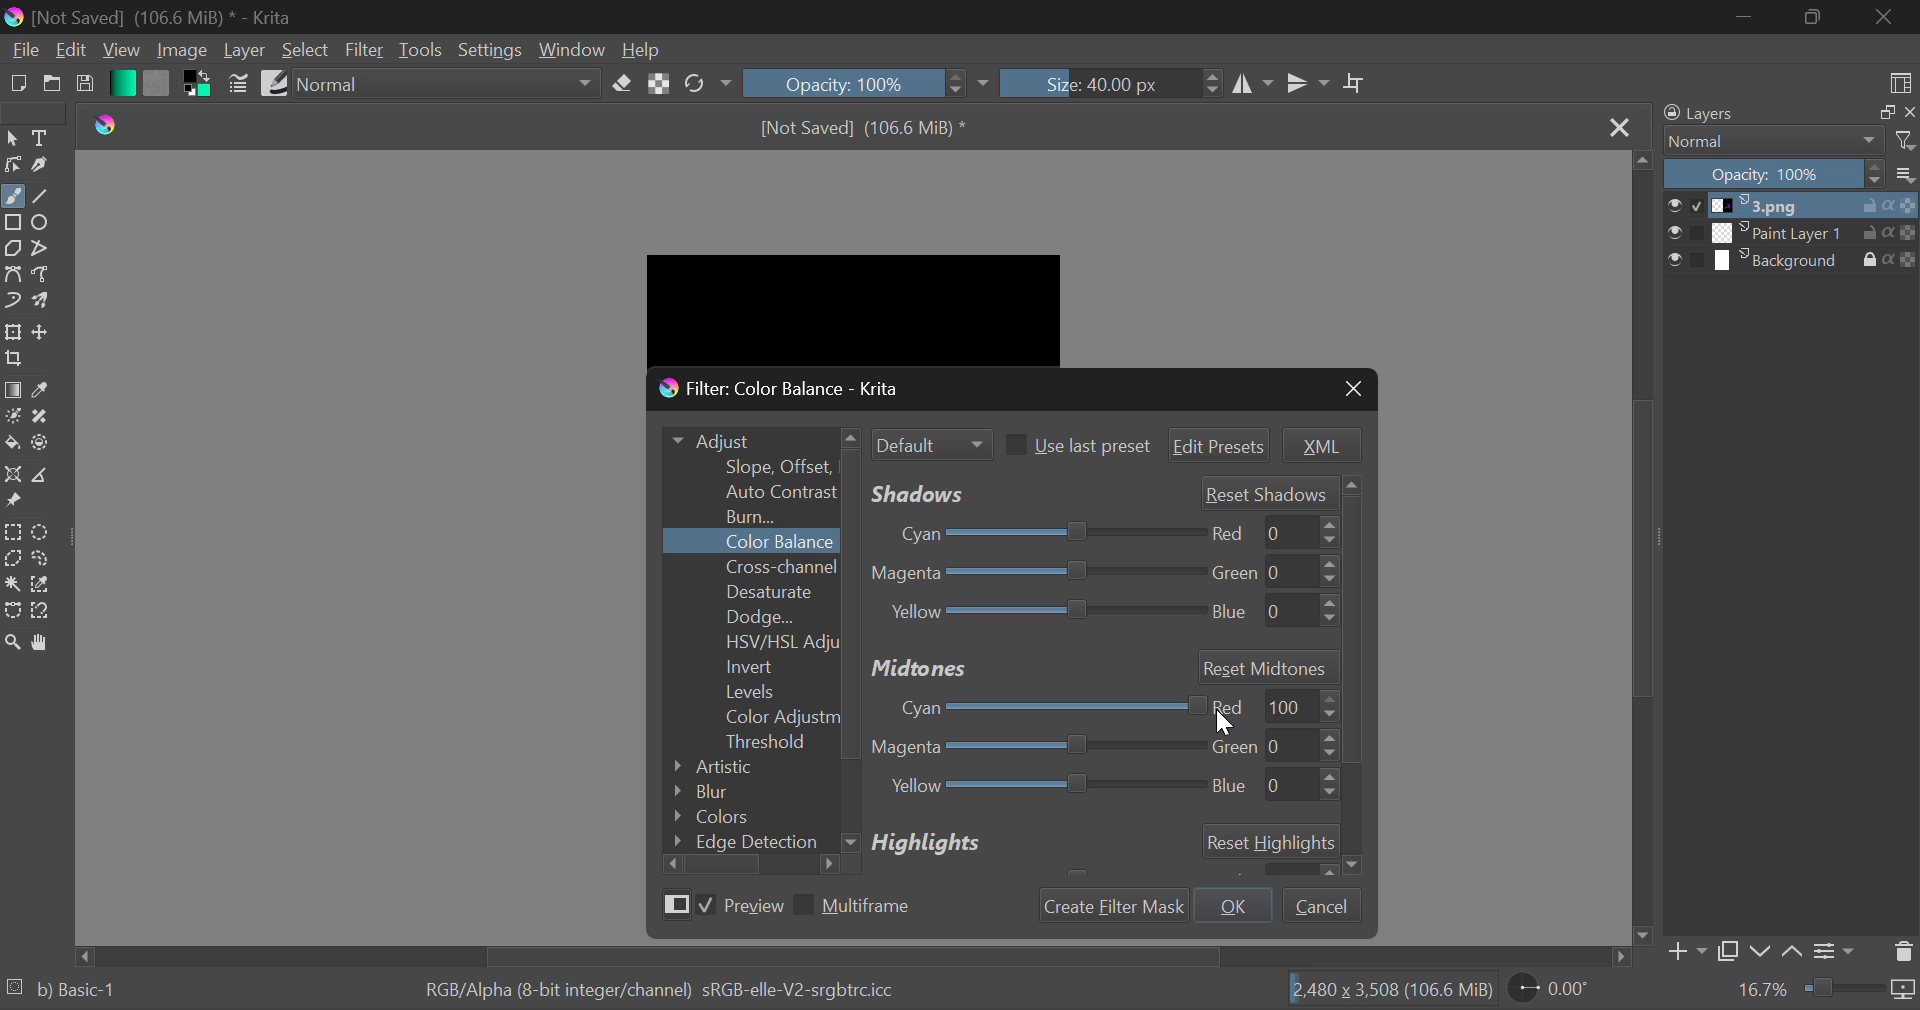  What do you see at coordinates (43, 530) in the screenshot?
I see `Circular Selection` at bounding box center [43, 530].